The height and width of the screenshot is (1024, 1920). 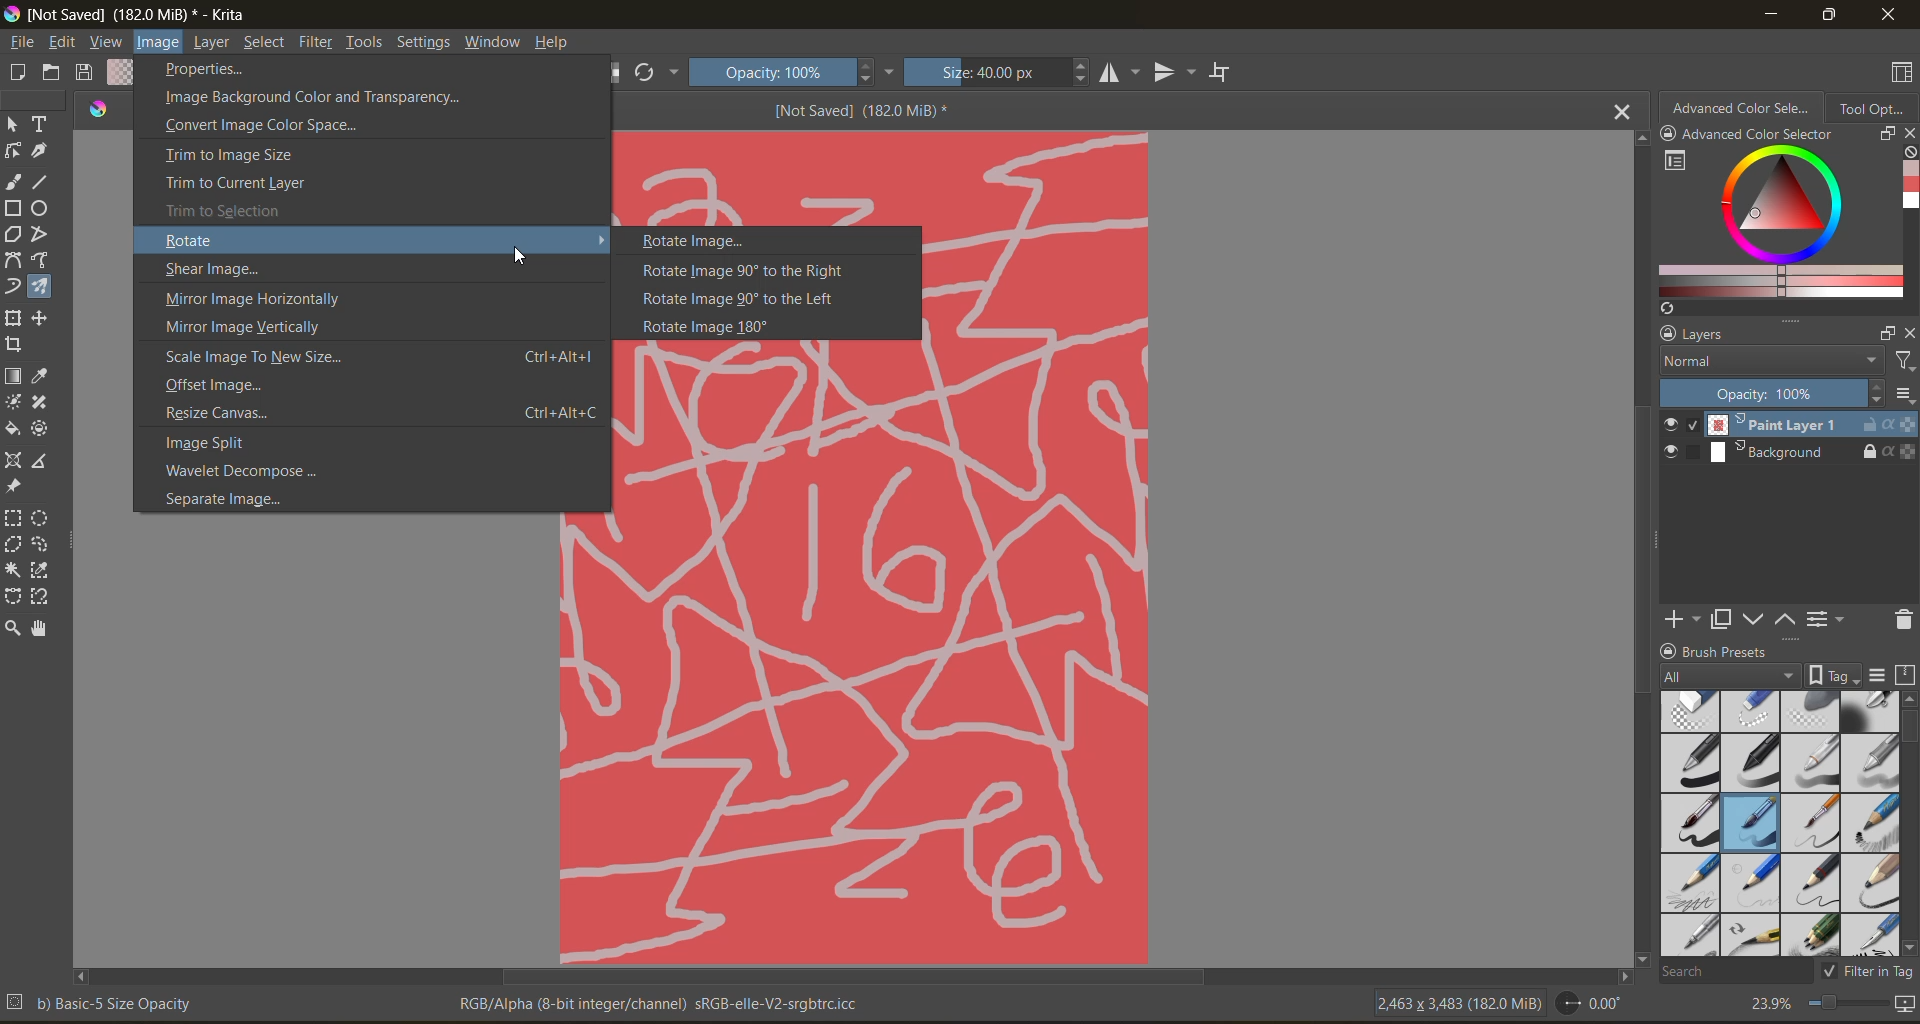 I want to click on mirror image horizontally, so click(x=255, y=300).